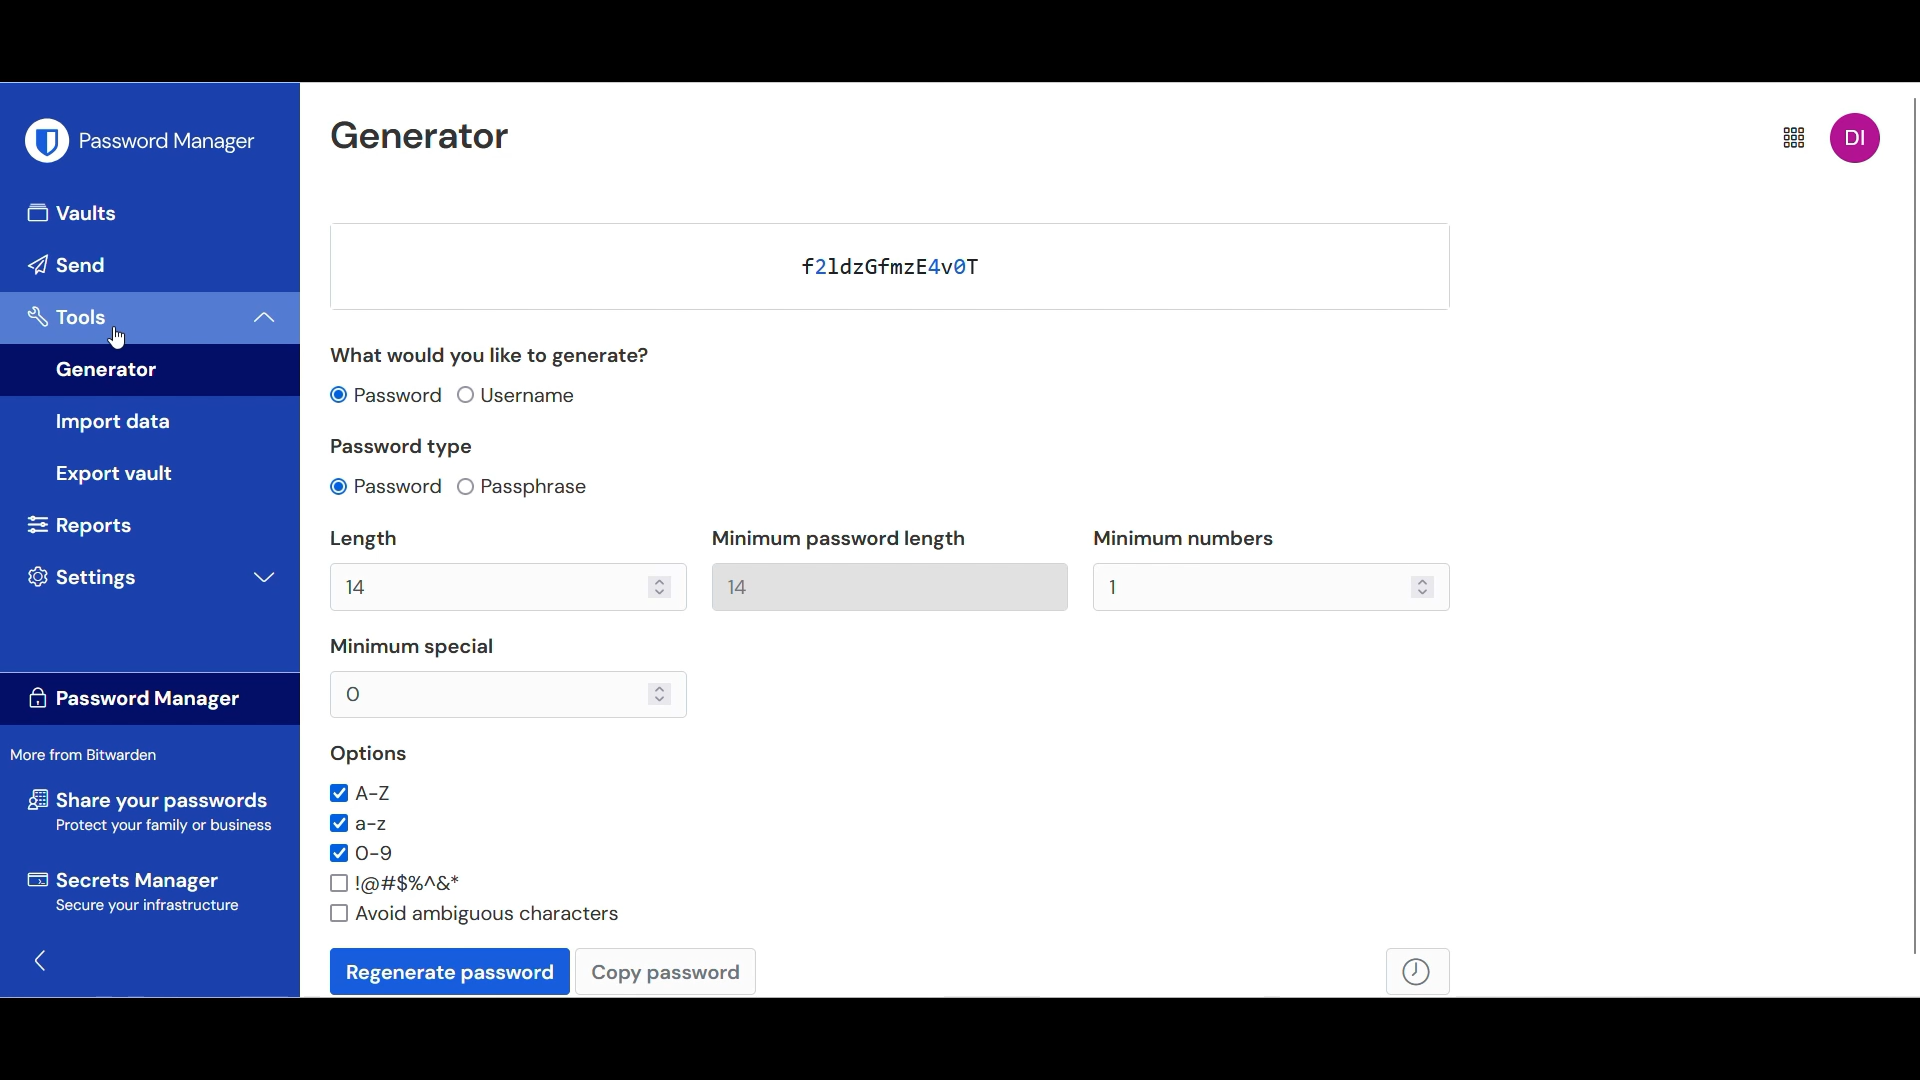 The image size is (1920, 1080). I want to click on Password, so click(810, 263).